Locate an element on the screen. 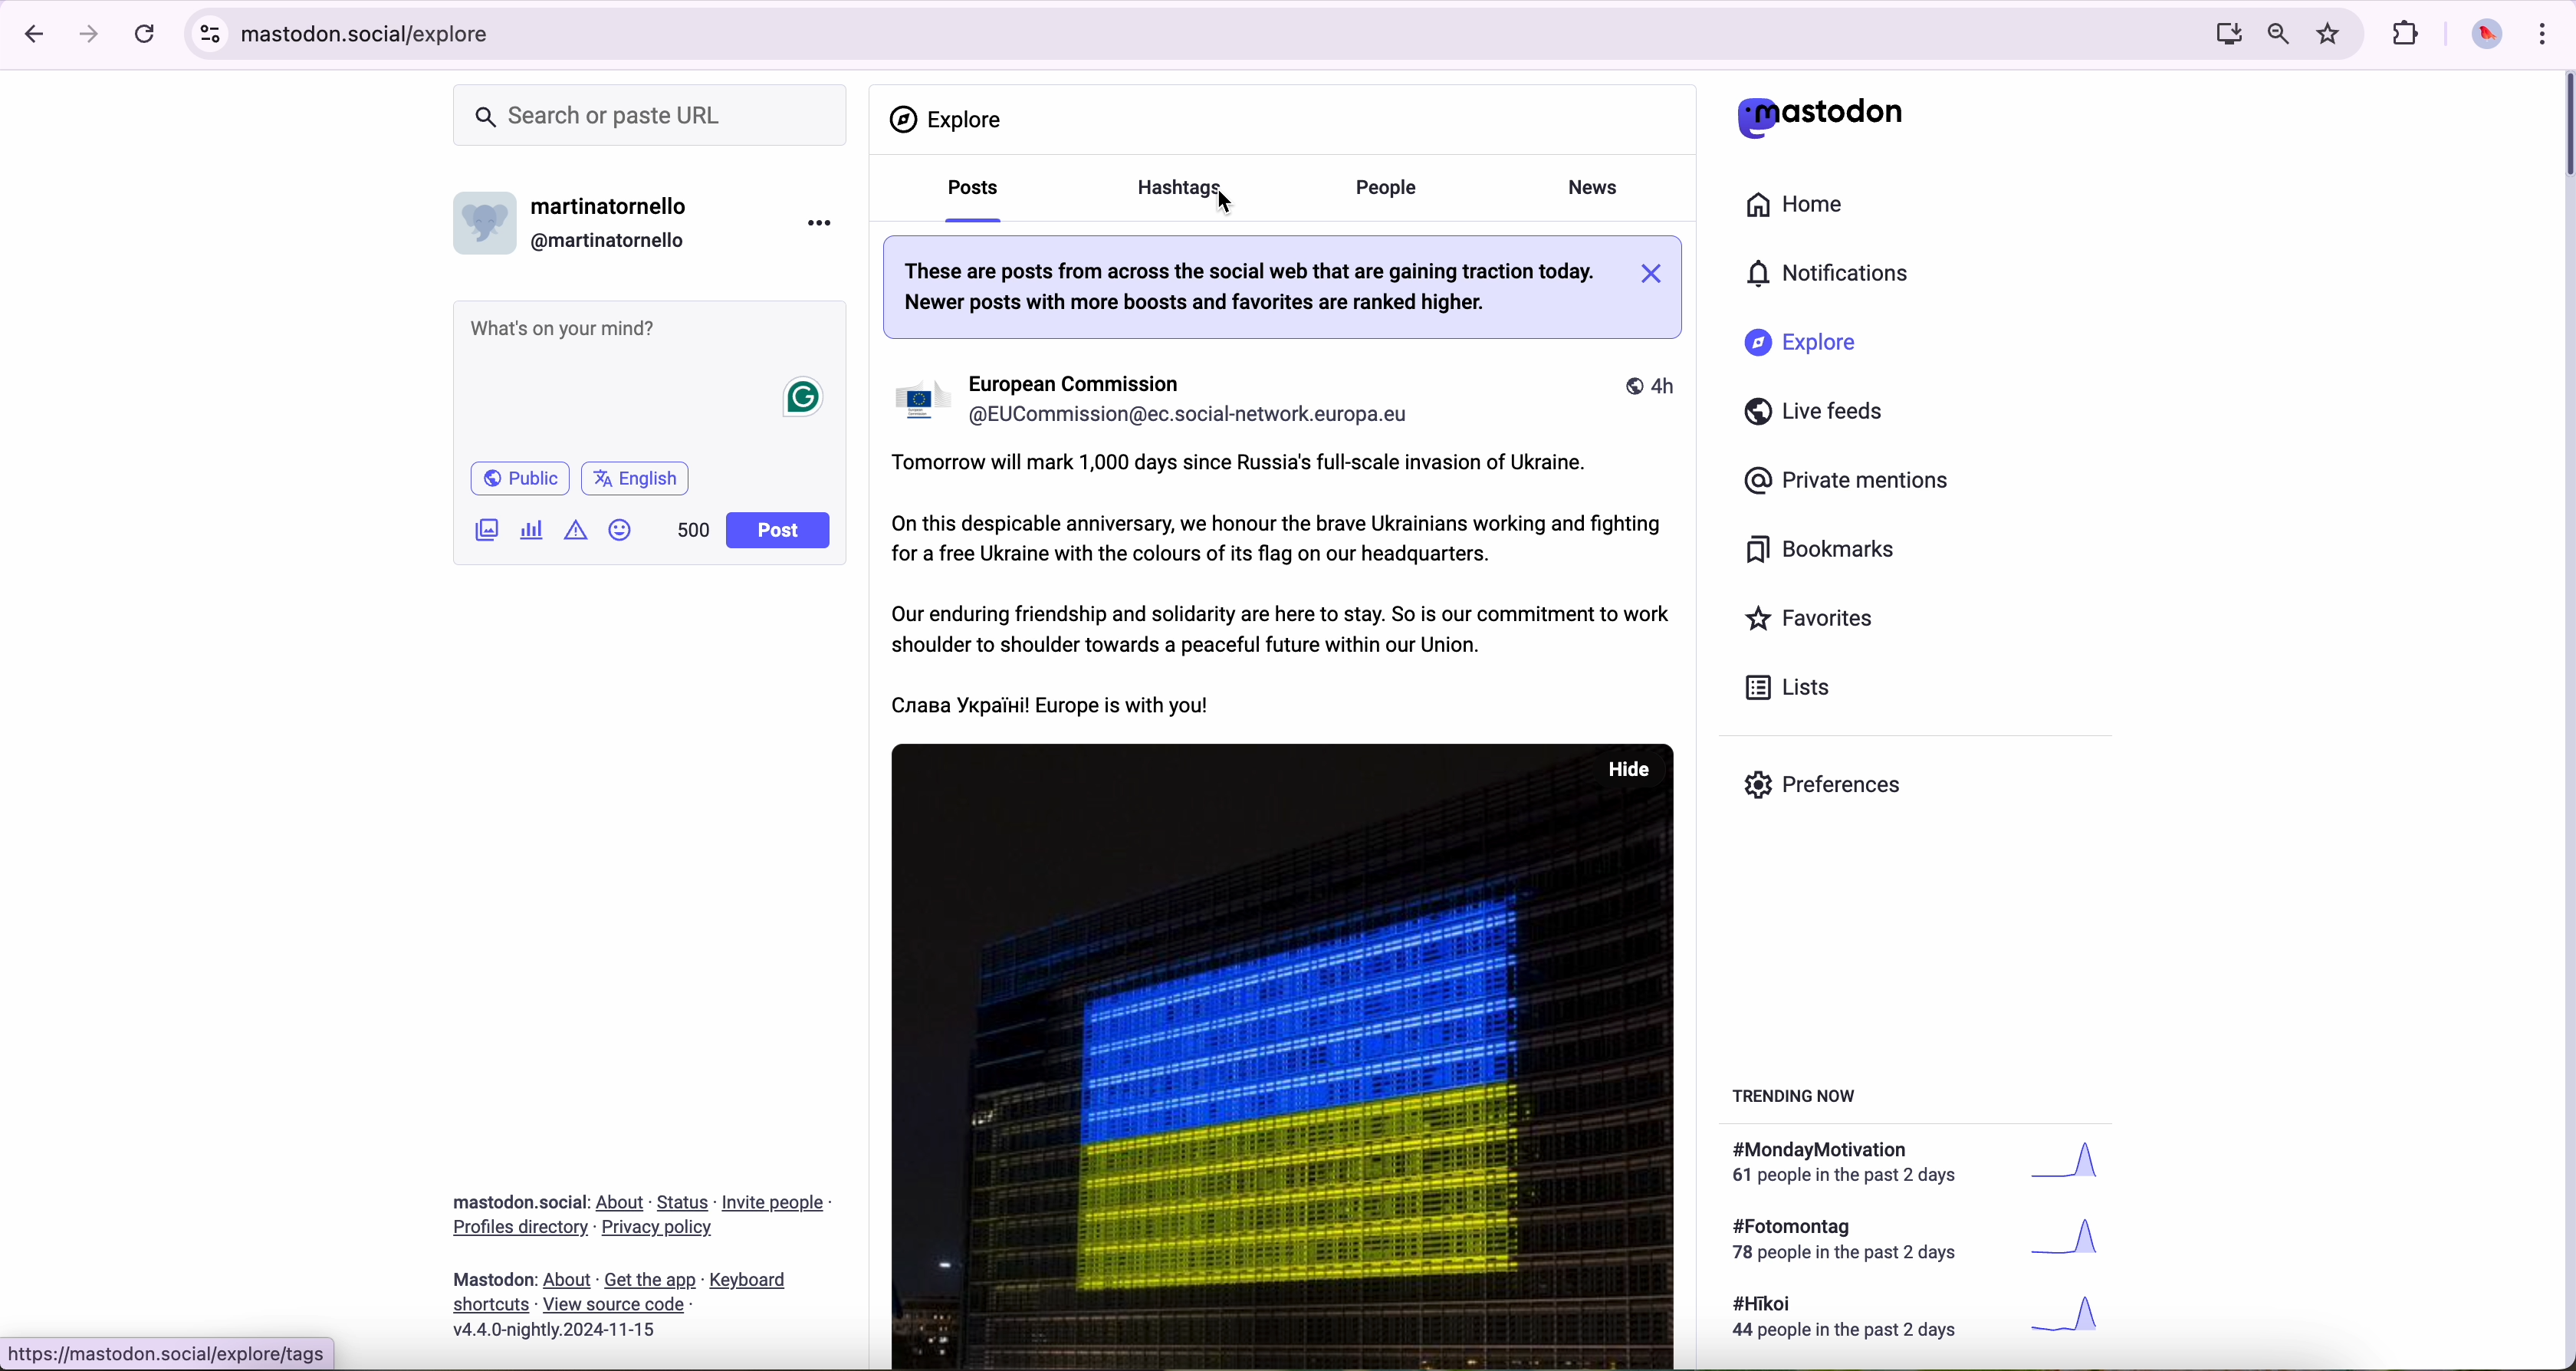 This screenshot has height=1371, width=2576. cursor is located at coordinates (1234, 209).